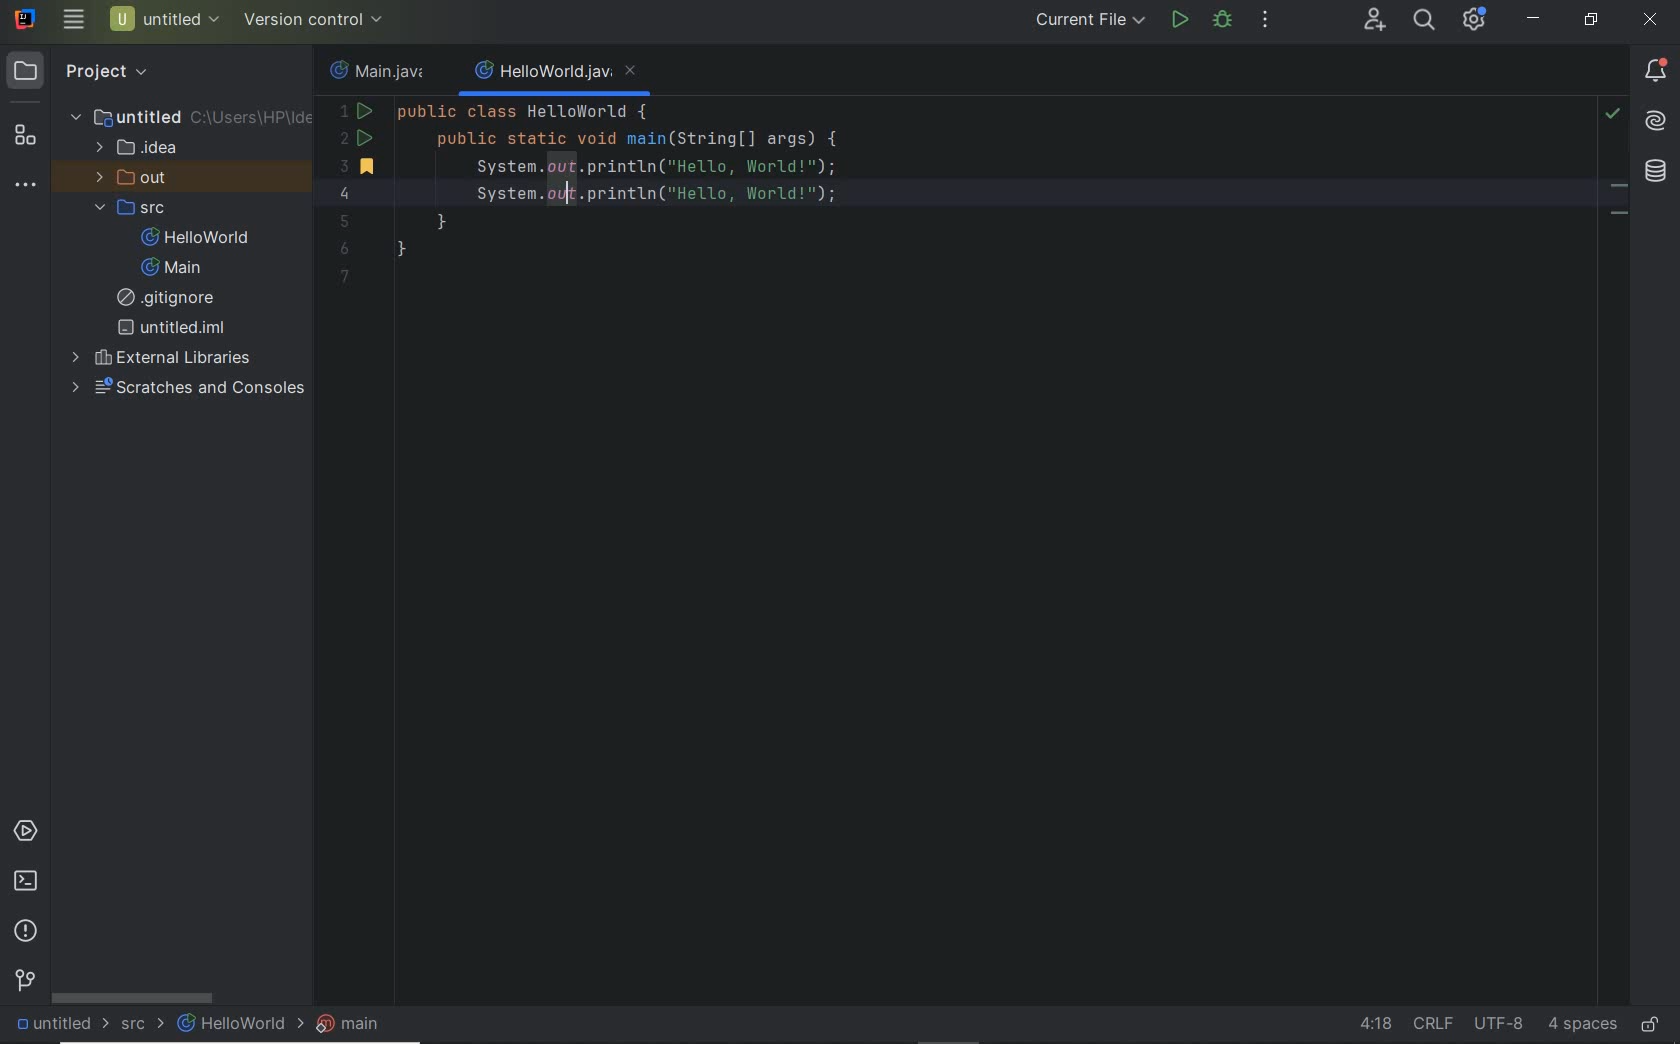 The image size is (1680, 1044). I want to click on untitled, so click(191, 115).